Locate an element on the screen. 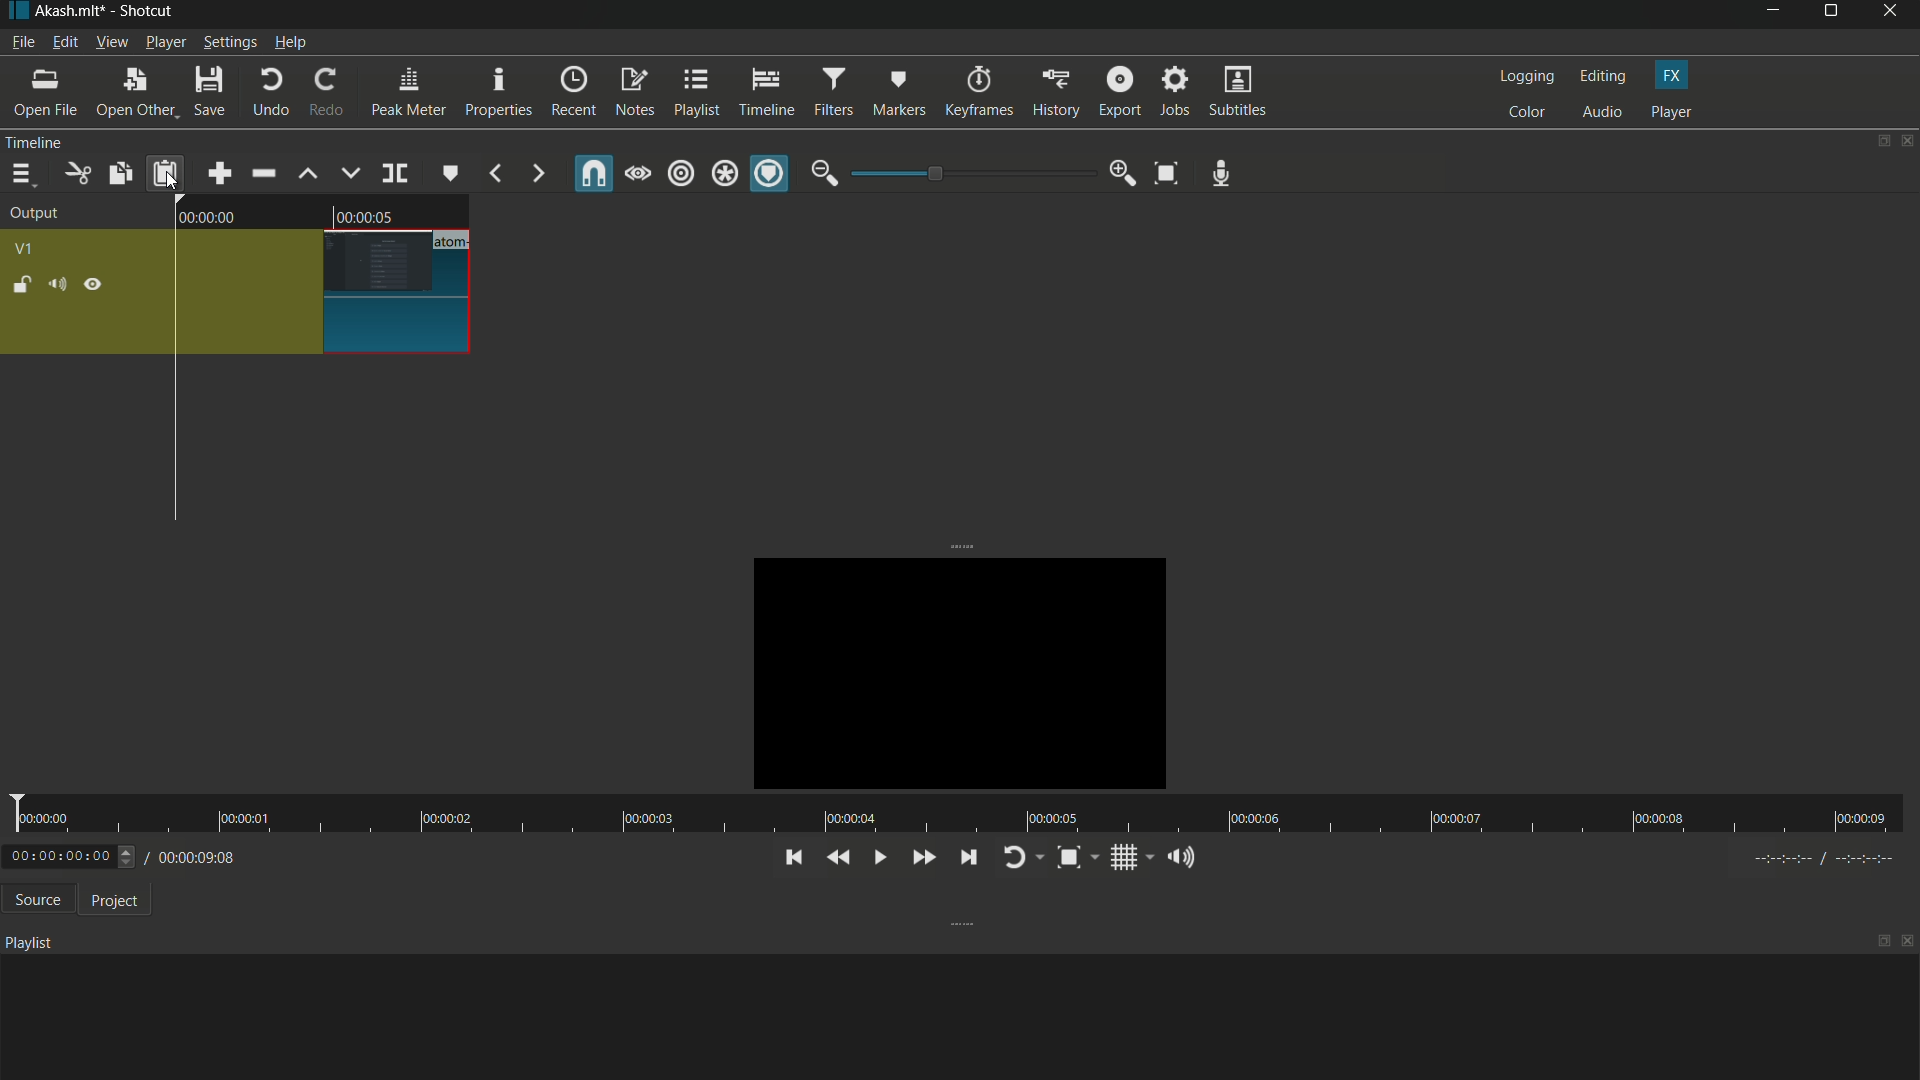  markers is located at coordinates (901, 92).